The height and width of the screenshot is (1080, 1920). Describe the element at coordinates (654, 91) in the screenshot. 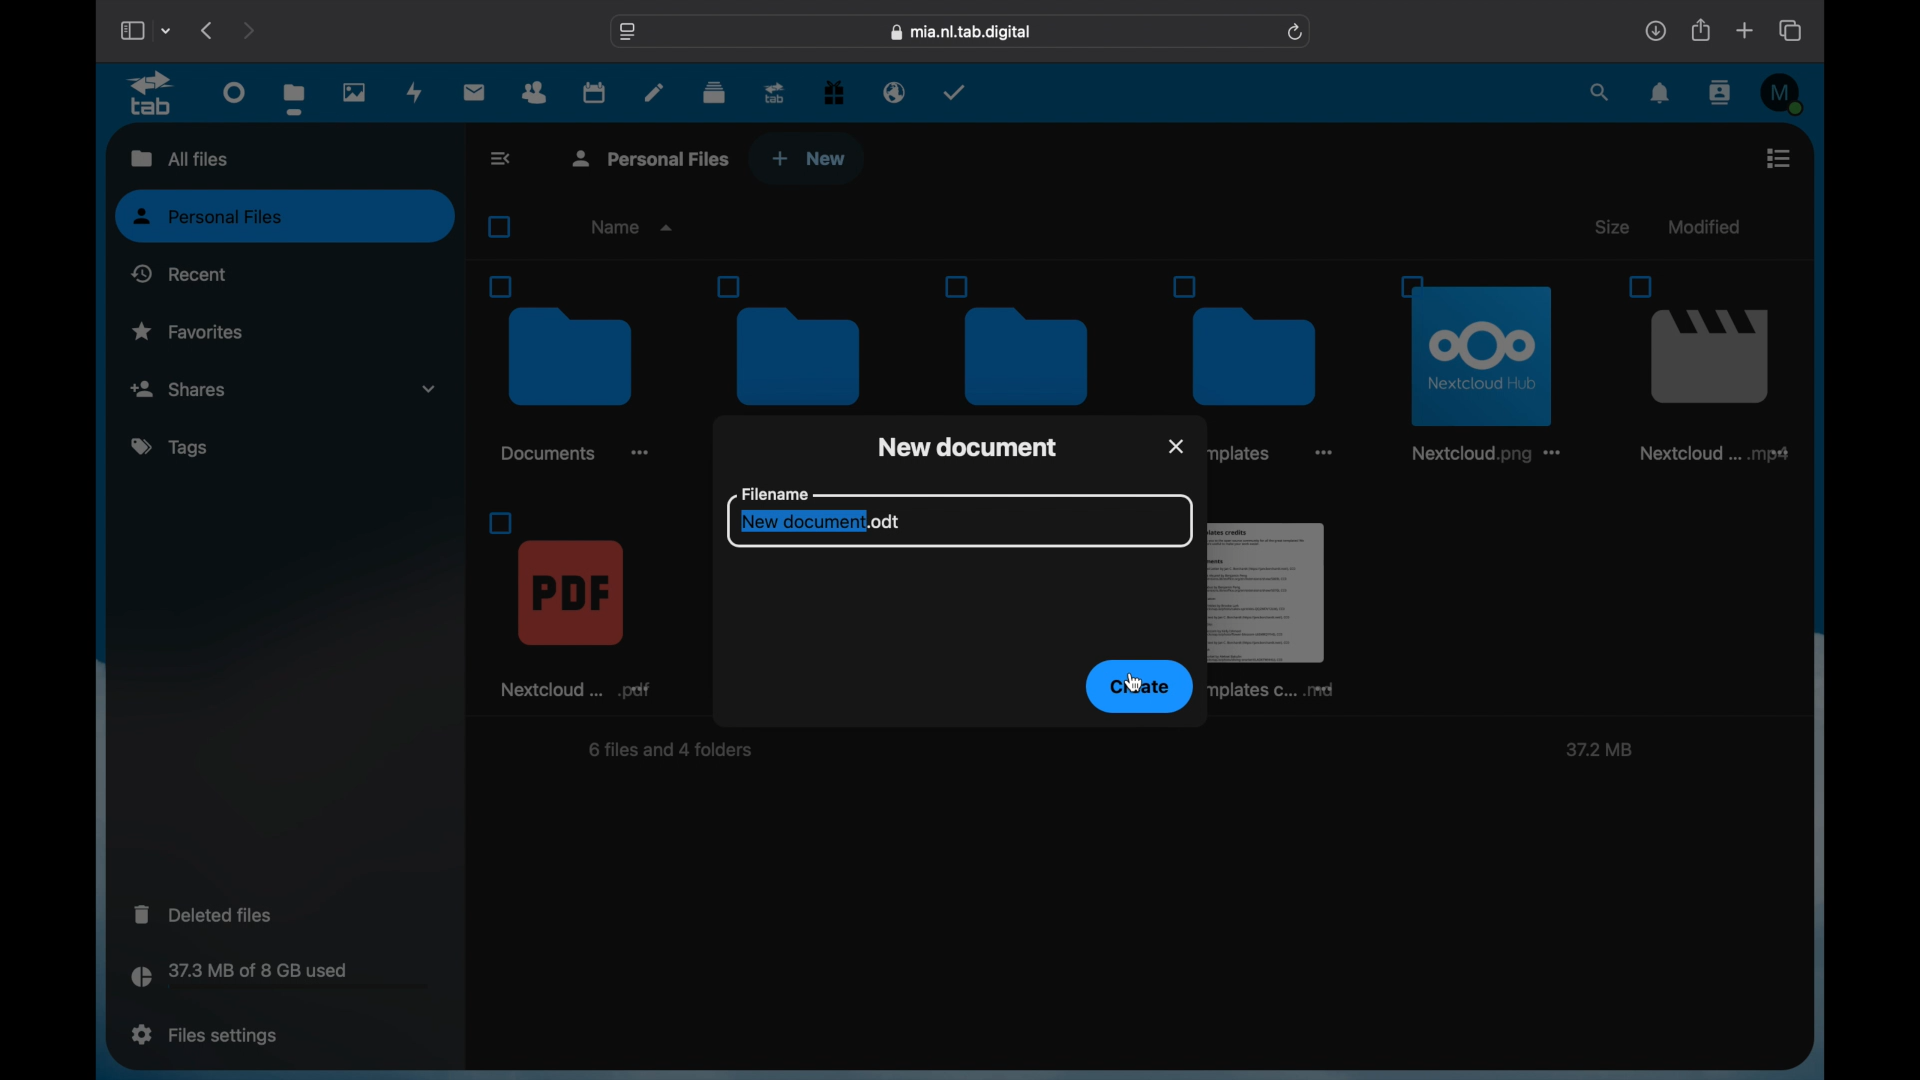

I see `notes` at that location.